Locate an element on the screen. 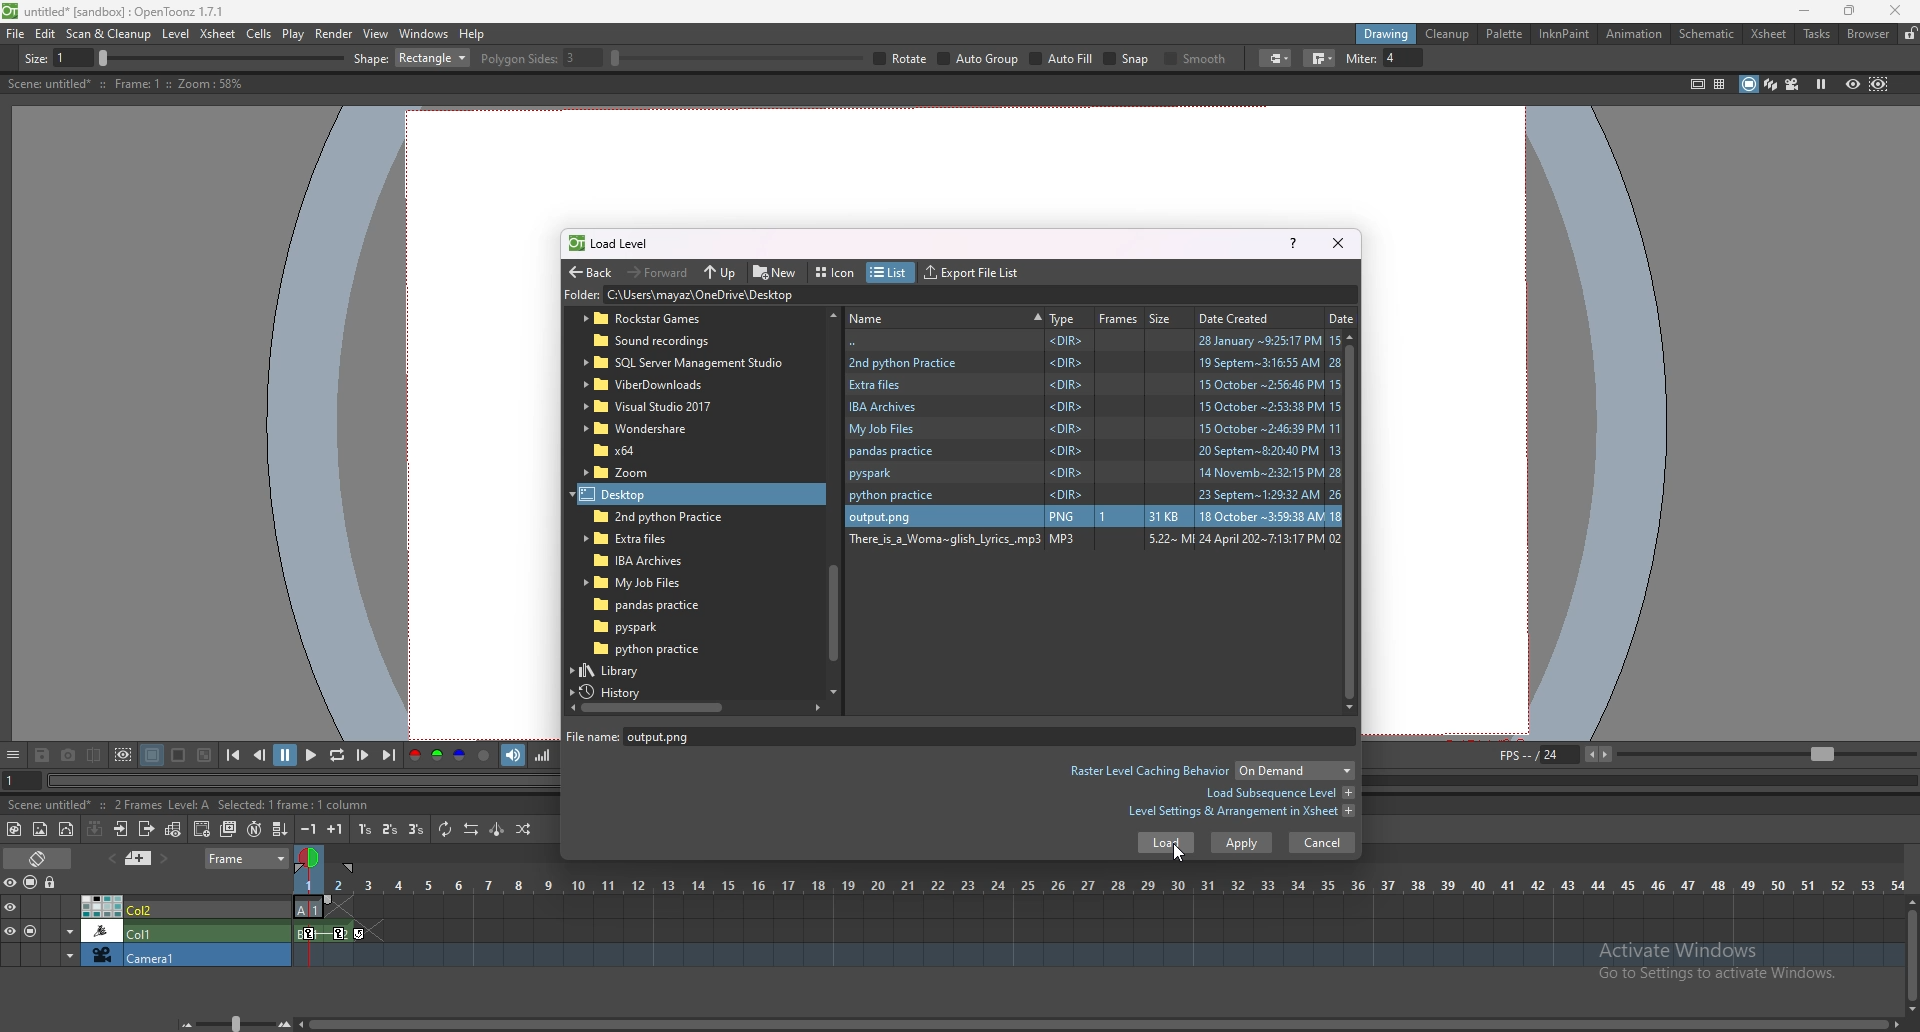 The width and height of the screenshot is (1920, 1032). scroll bar is located at coordinates (1099, 1025).